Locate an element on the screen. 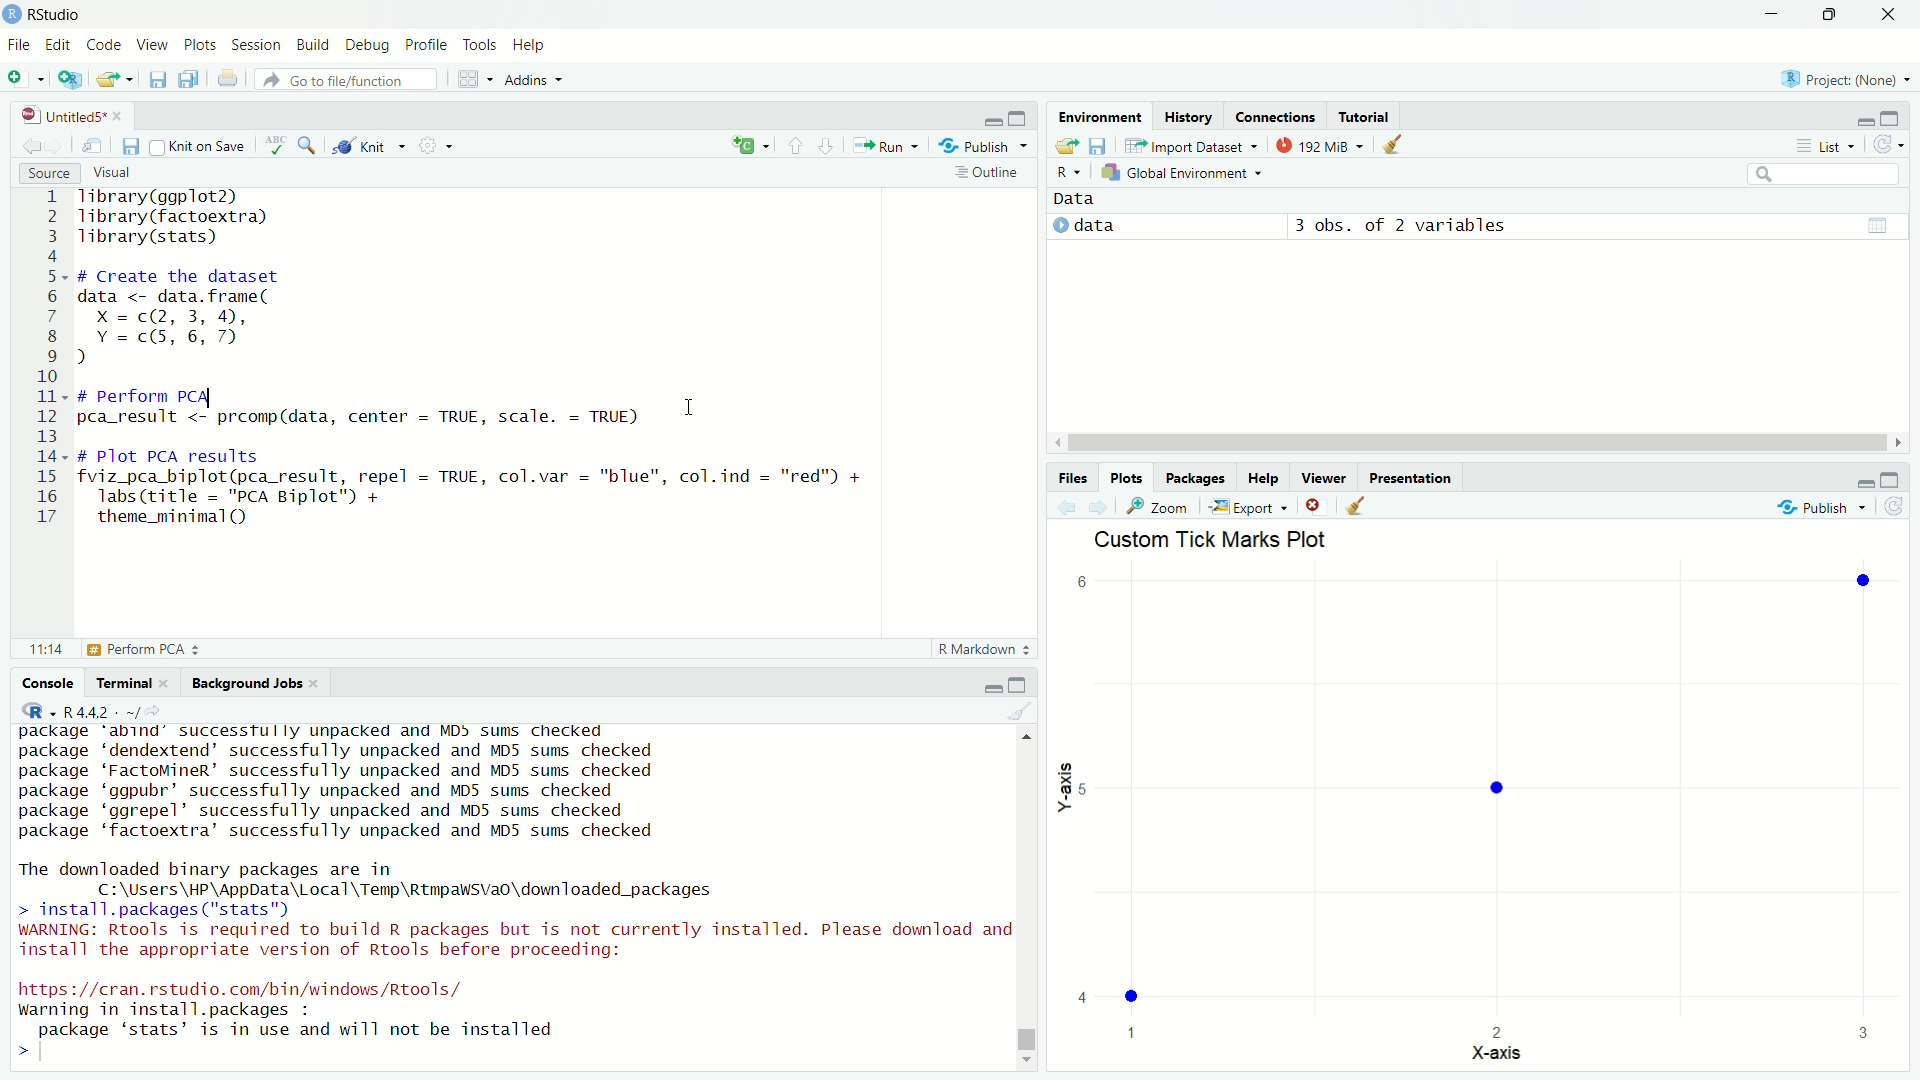 The image size is (1920, 1080). R language version - 4.4.2 is located at coordinates (108, 711).